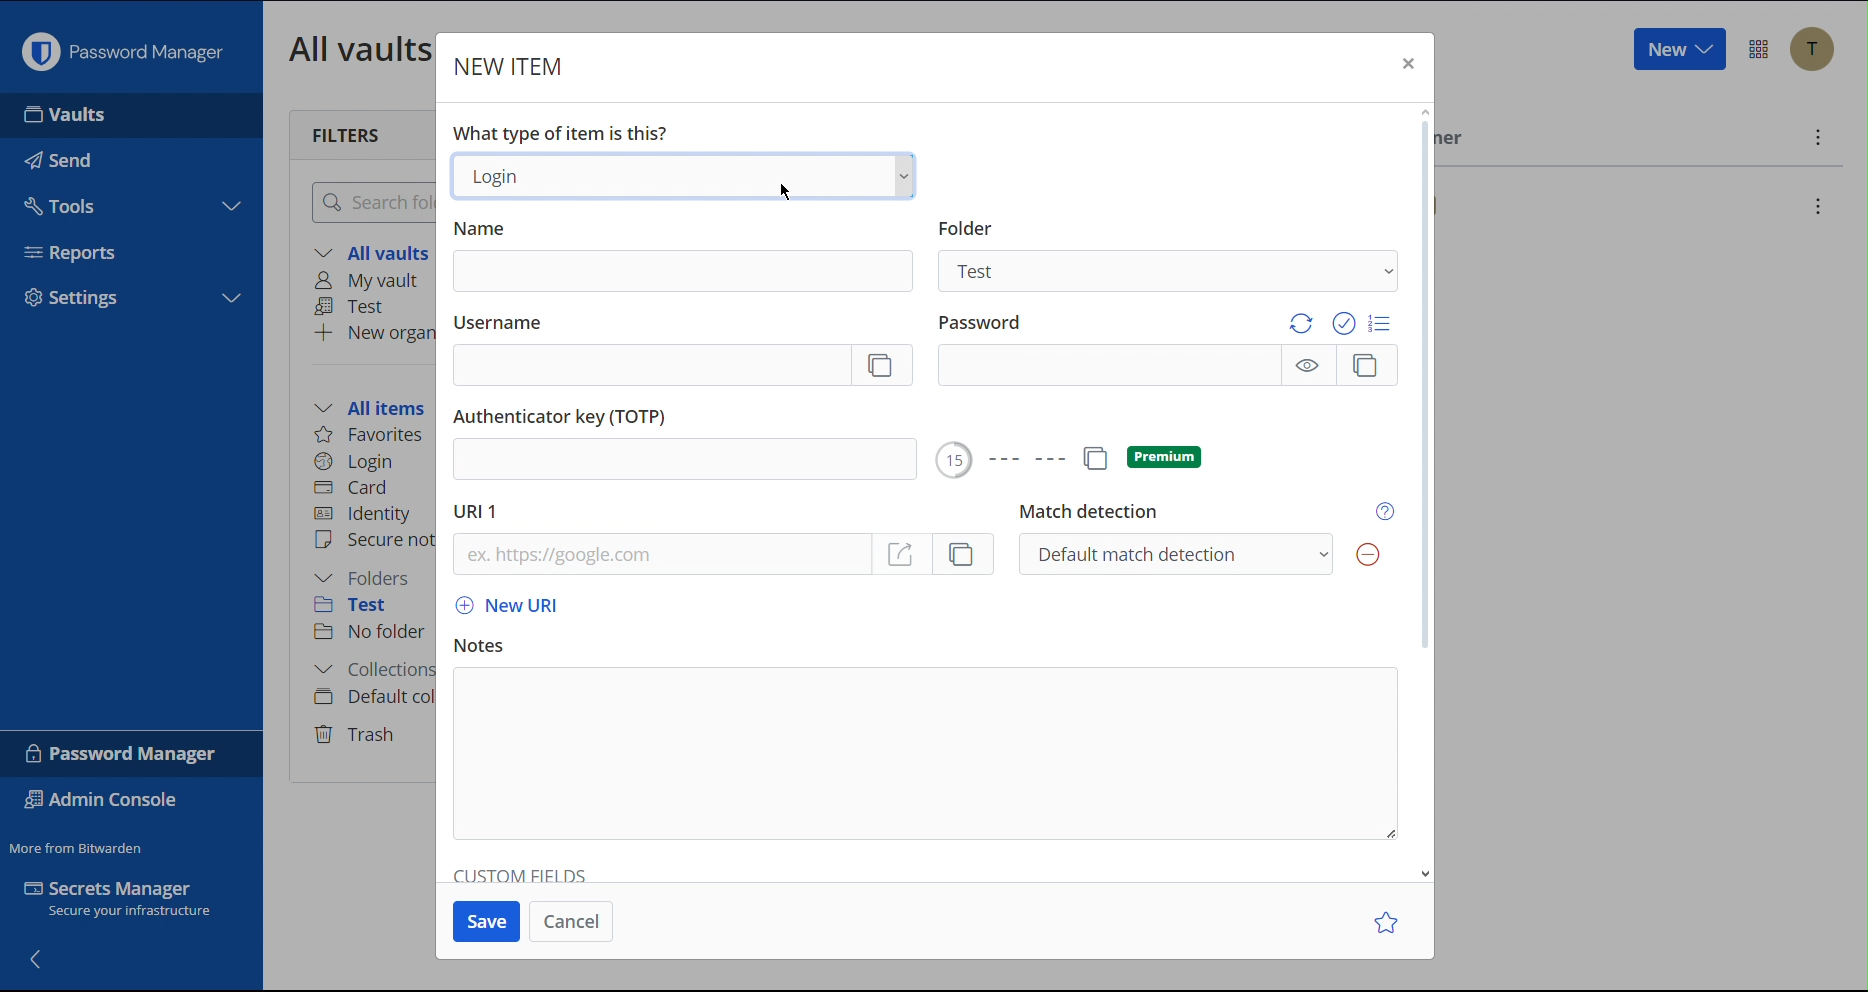 The height and width of the screenshot is (992, 1868). Describe the element at coordinates (134, 249) in the screenshot. I see `Reports` at that location.